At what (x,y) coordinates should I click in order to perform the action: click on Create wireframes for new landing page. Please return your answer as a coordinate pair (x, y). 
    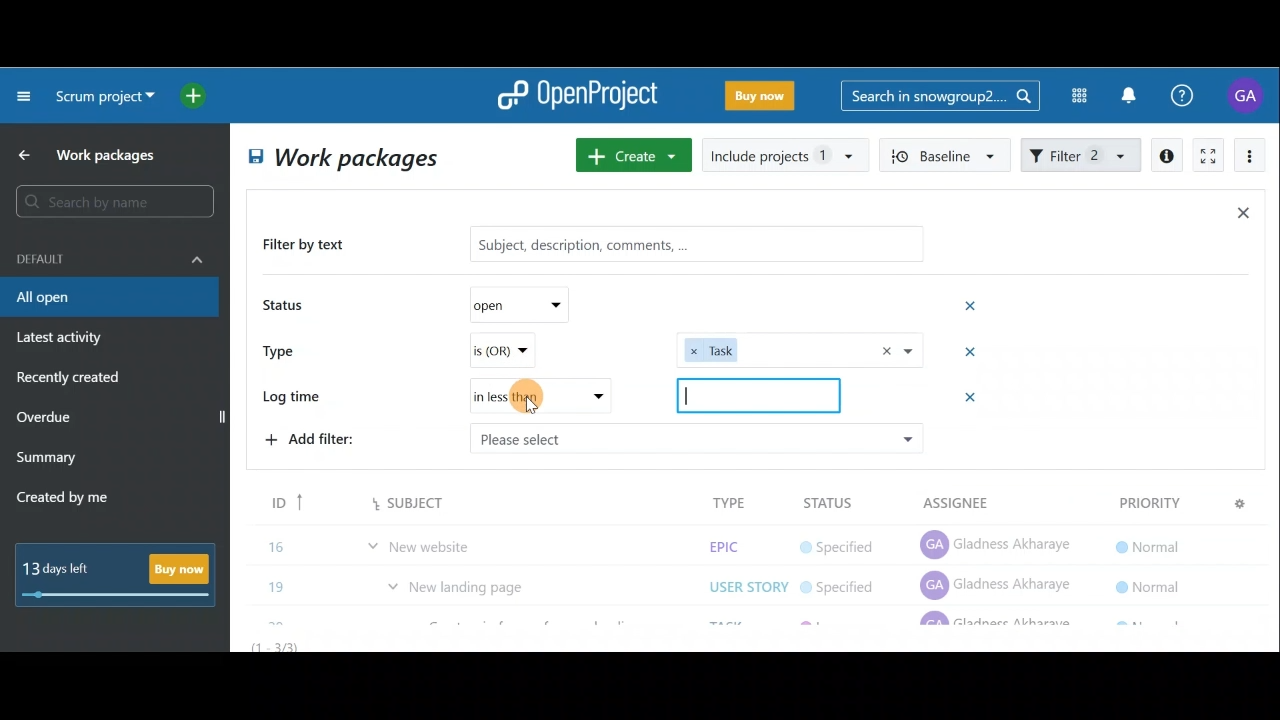
    Looking at the image, I should click on (534, 586).